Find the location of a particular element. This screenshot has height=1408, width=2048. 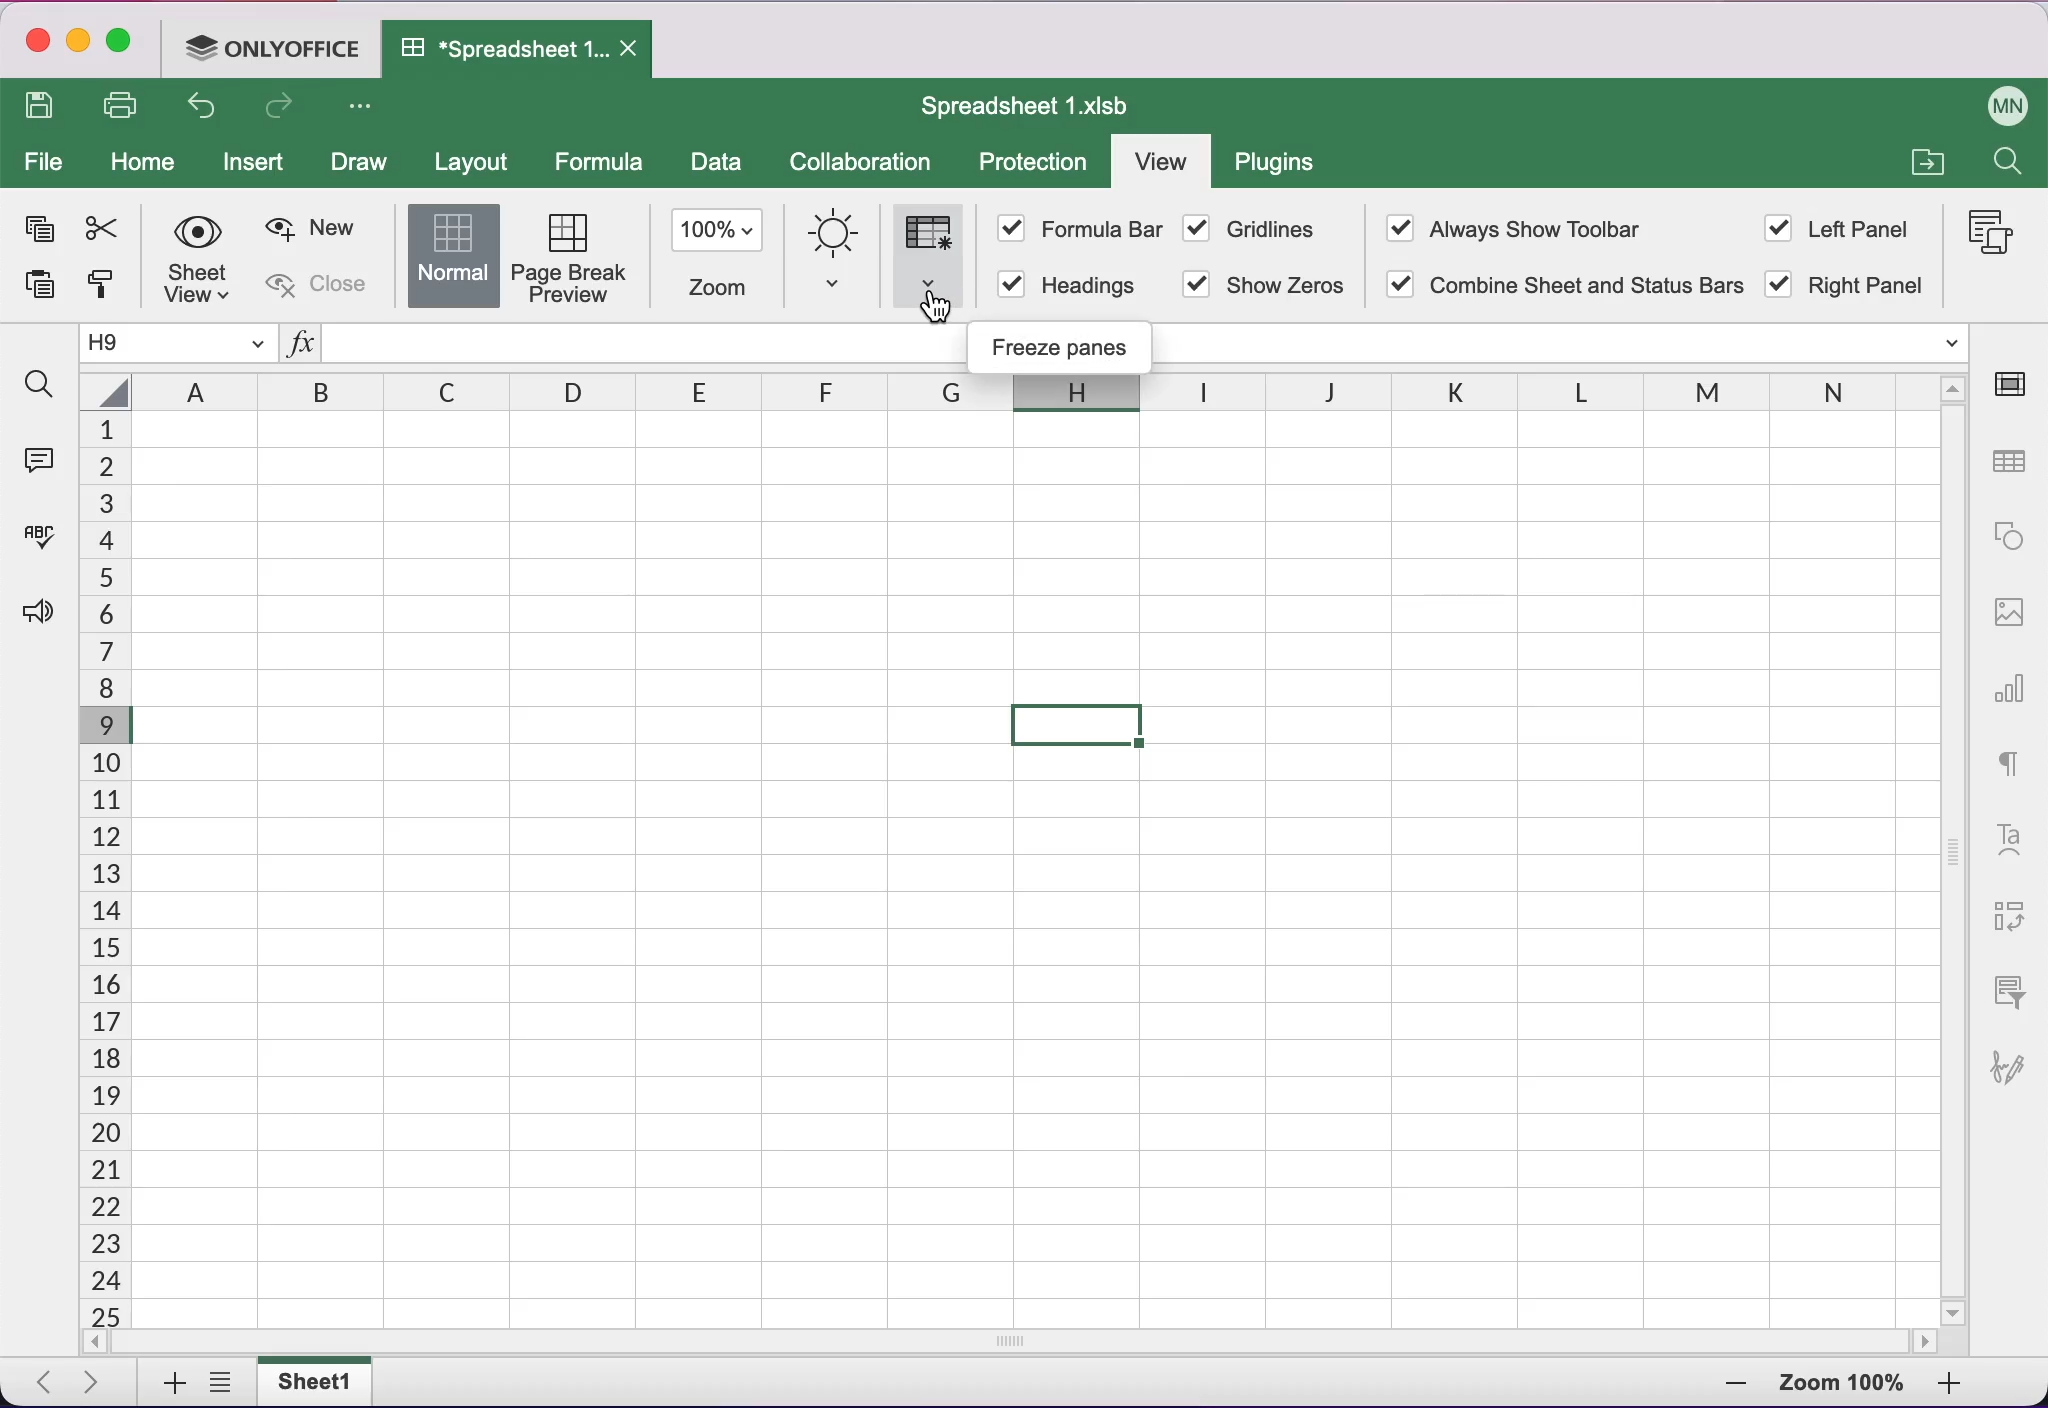

cells is located at coordinates (102, 869).